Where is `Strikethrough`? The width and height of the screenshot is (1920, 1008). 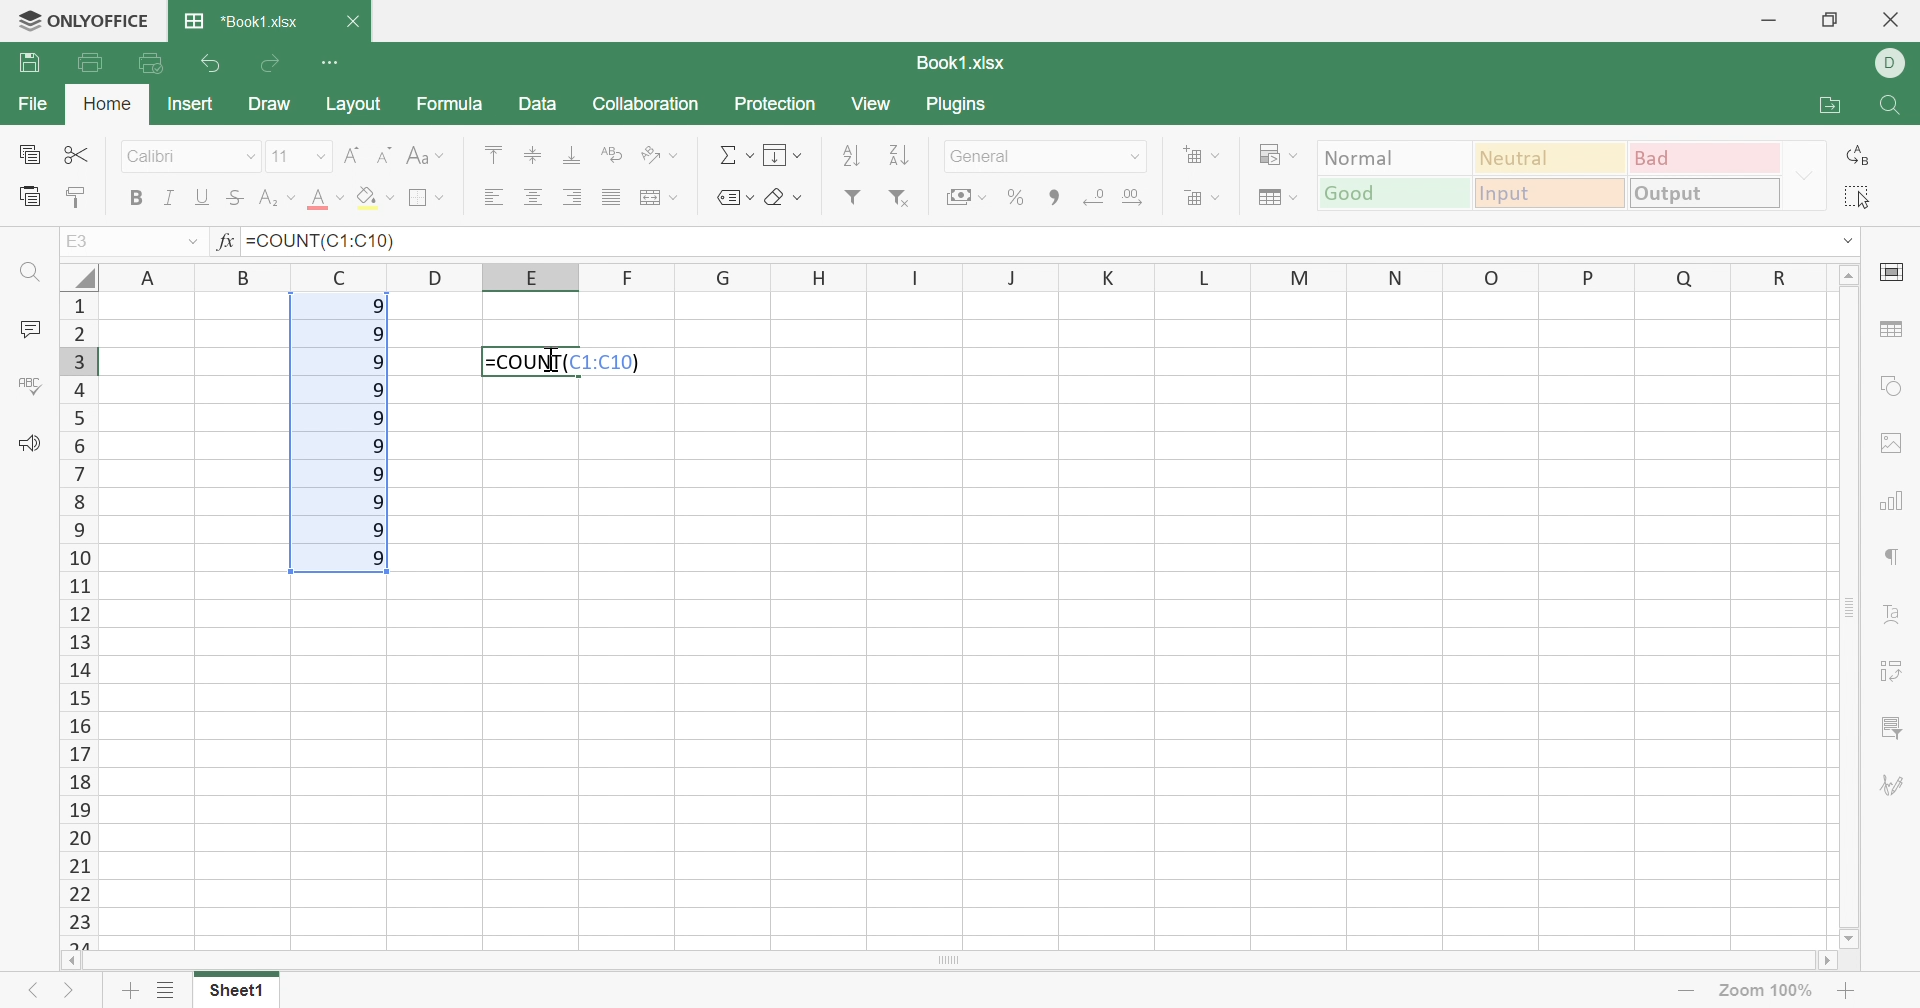 Strikethrough is located at coordinates (232, 198).